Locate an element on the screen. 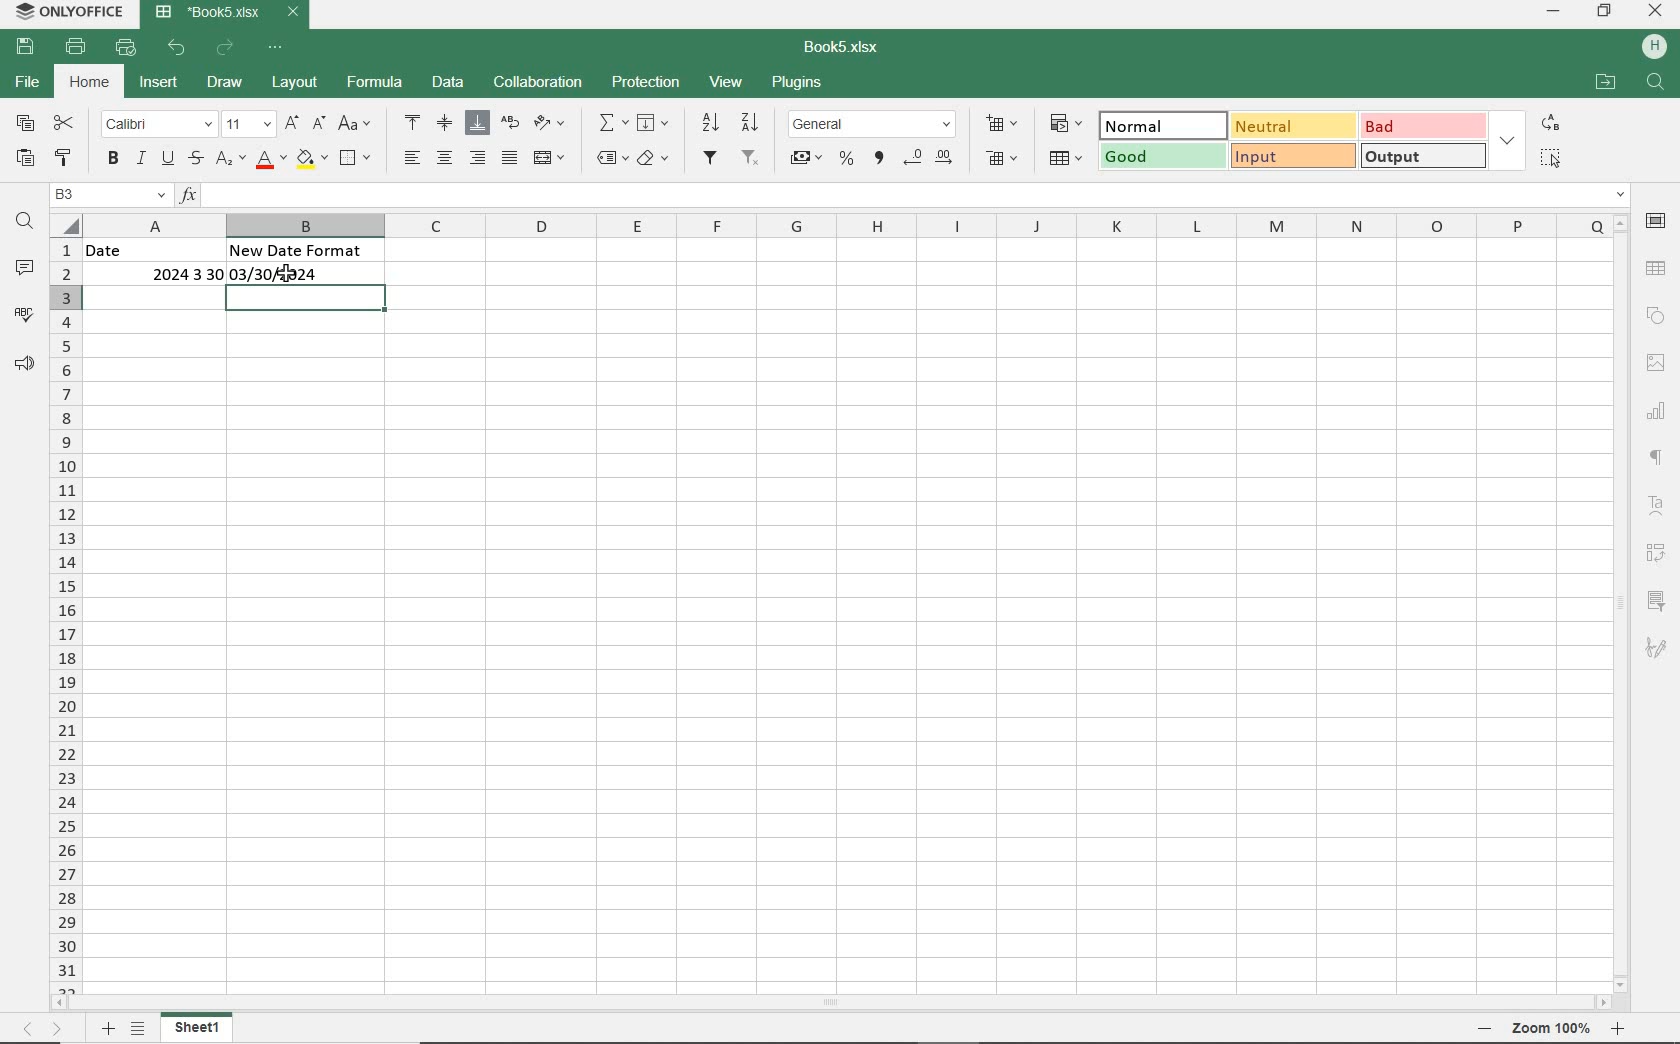 The height and width of the screenshot is (1044, 1680). ROWS is located at coordinates (63, 602).